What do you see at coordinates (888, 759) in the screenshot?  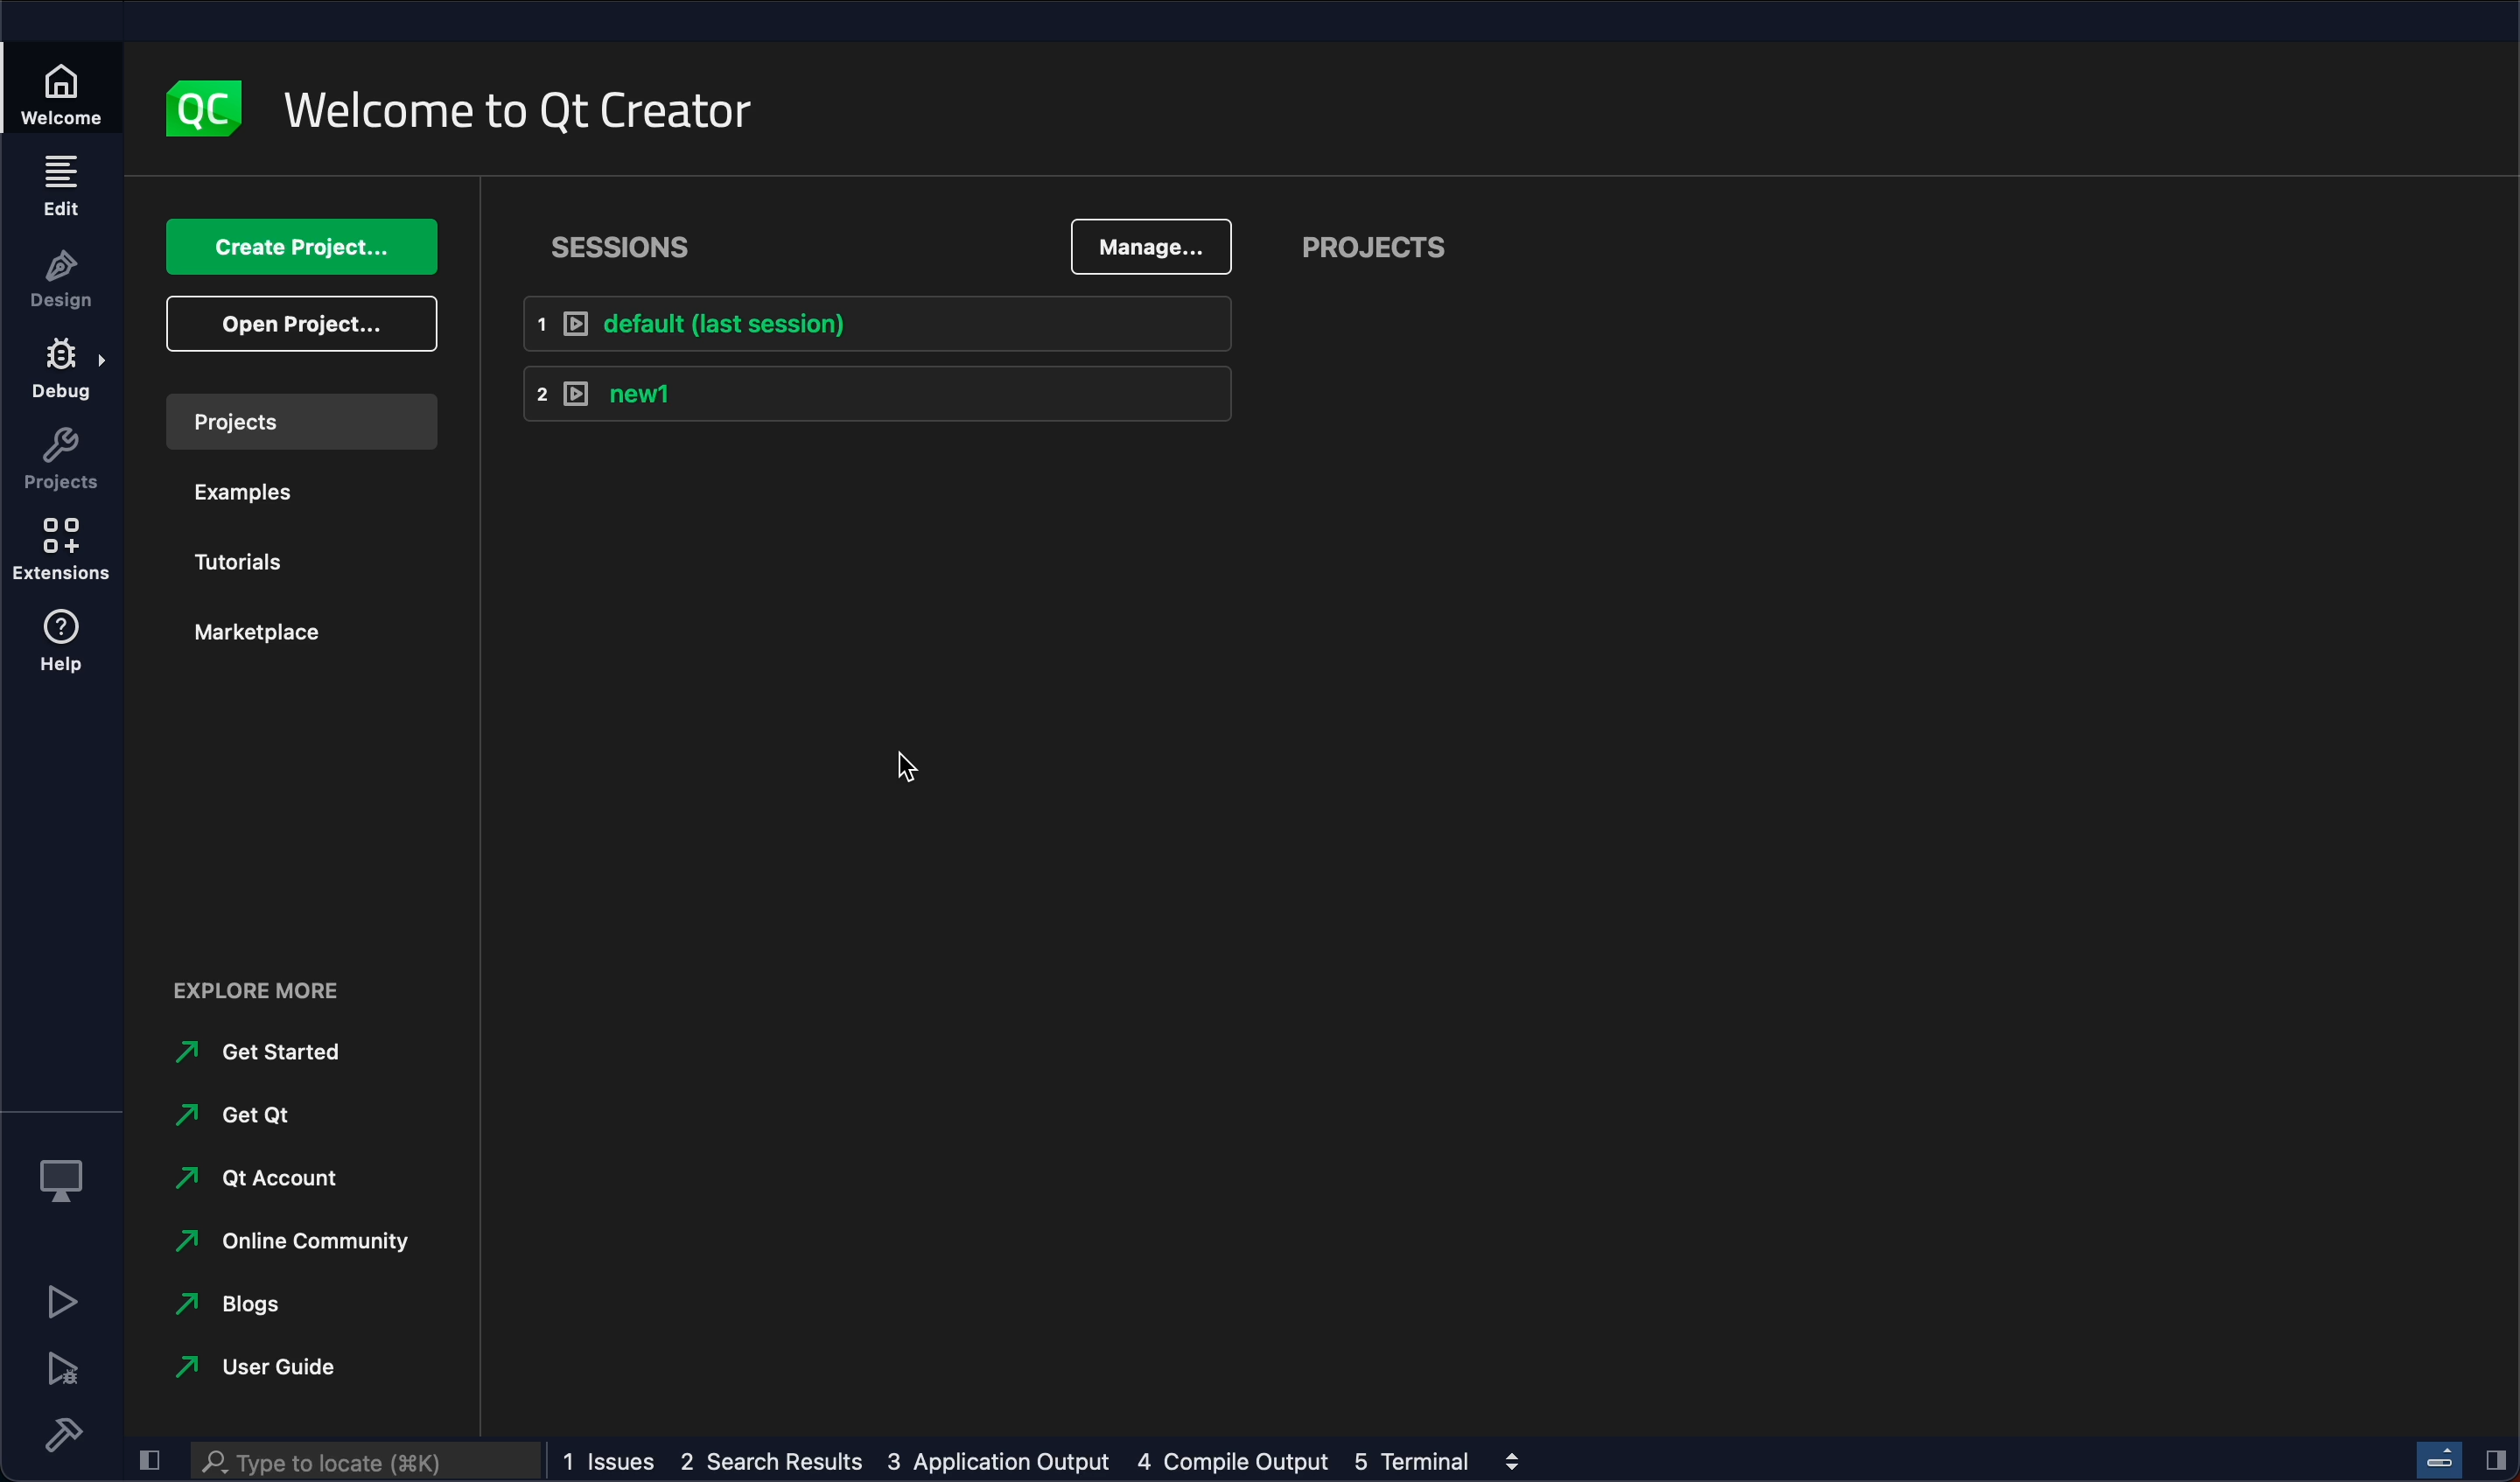 I see `cursor` at bounding box center [888, 759].